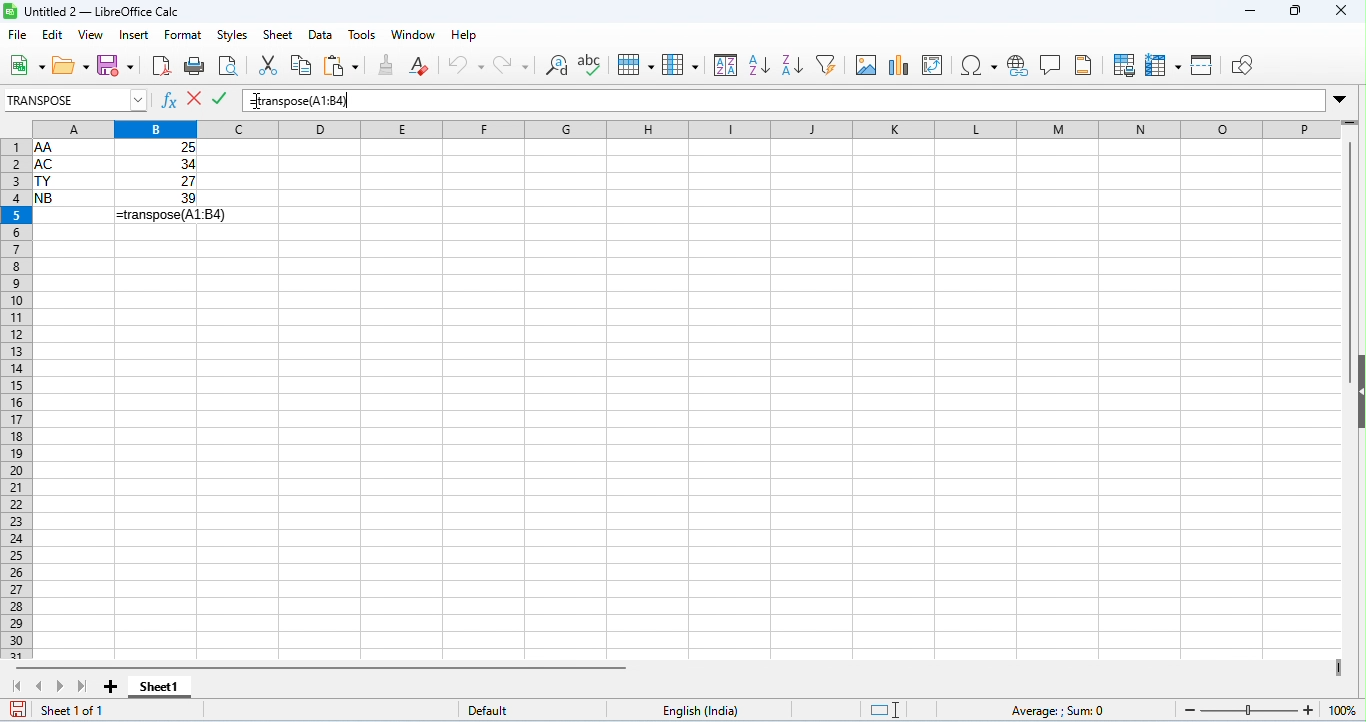 The image size is (1366, 722). I want to click on insert, so click(134, 35).